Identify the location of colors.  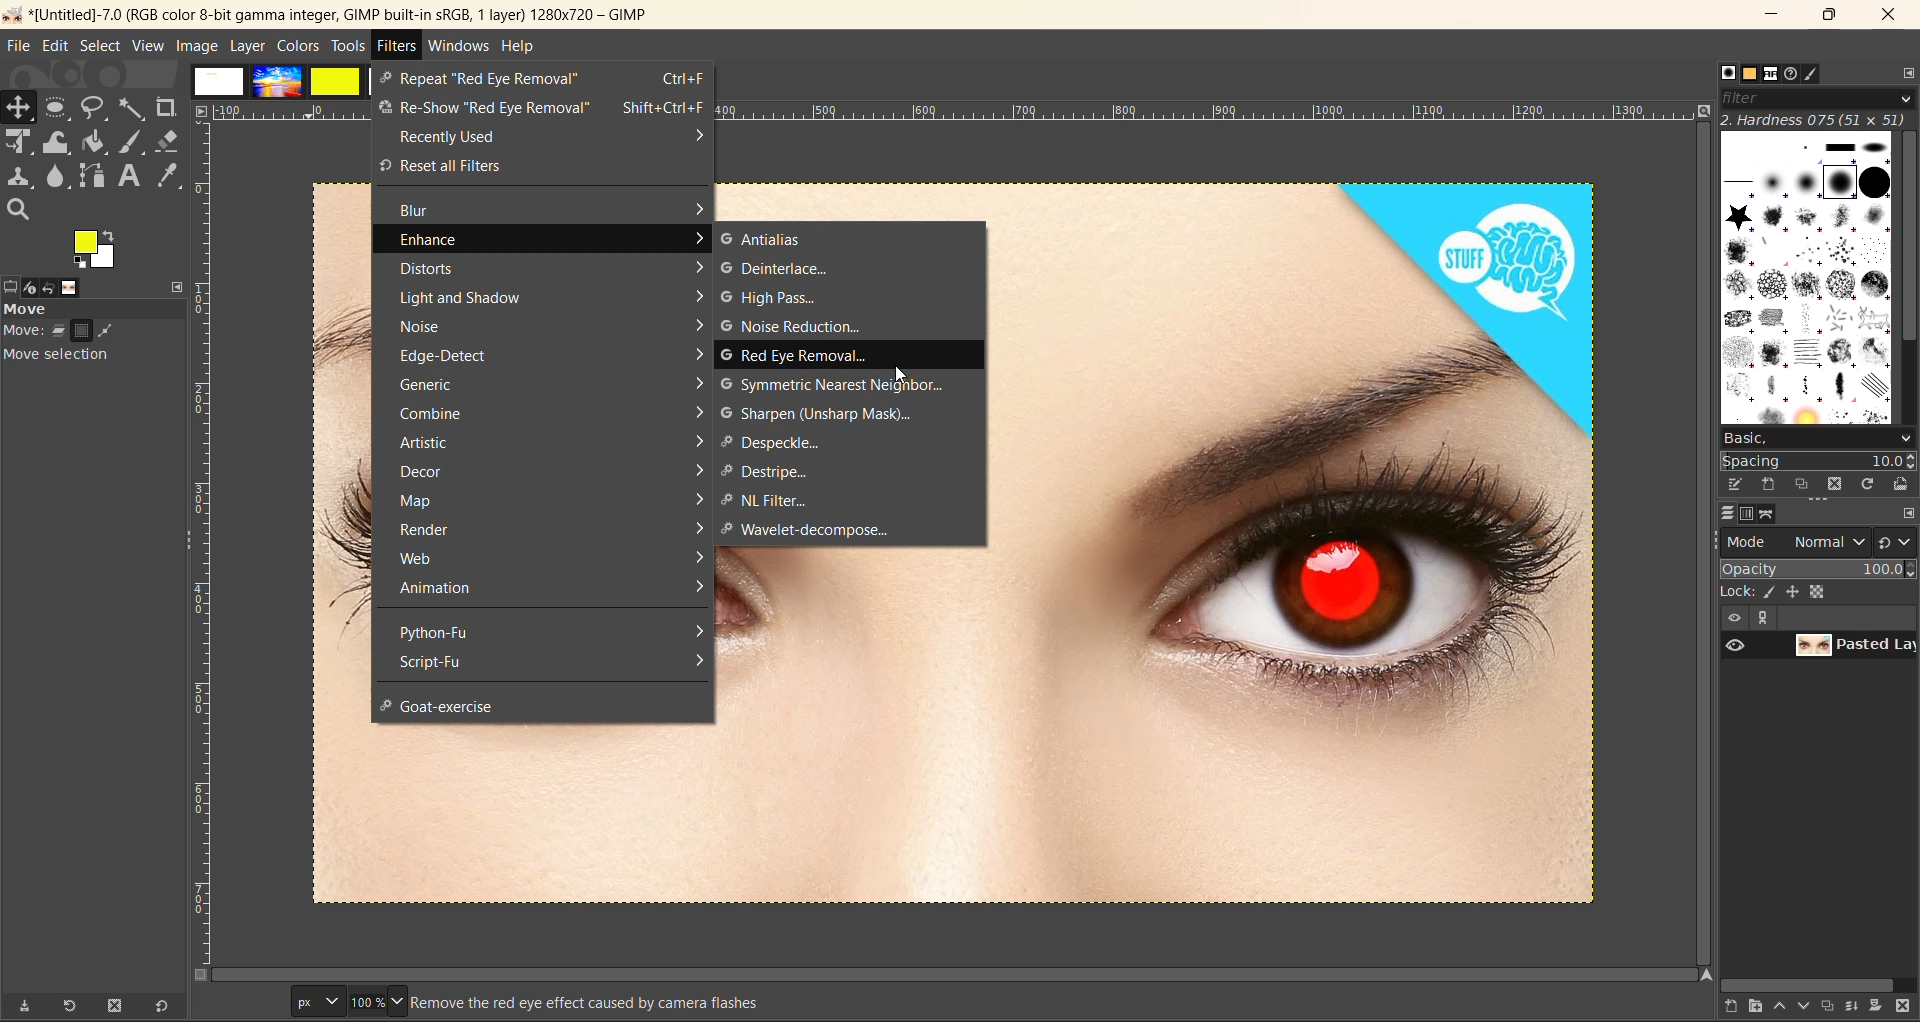
(297, 48).